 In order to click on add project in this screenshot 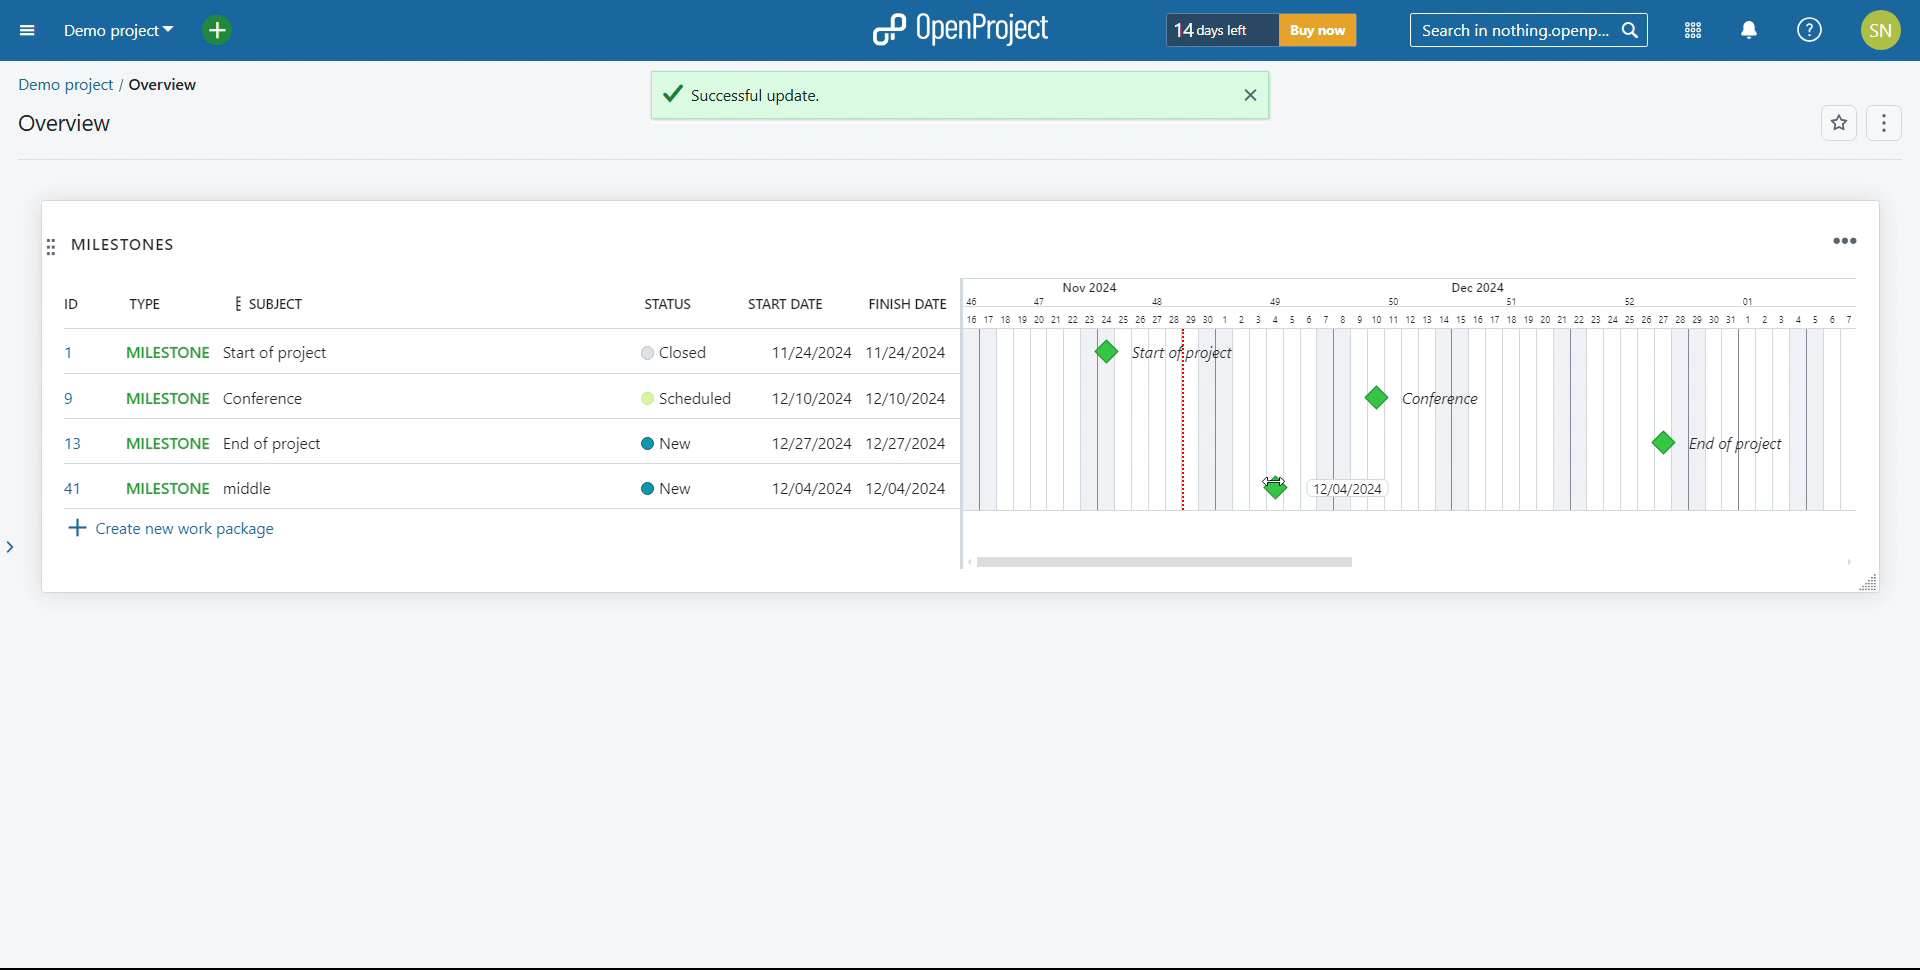, I will do `click(229, 31)`.